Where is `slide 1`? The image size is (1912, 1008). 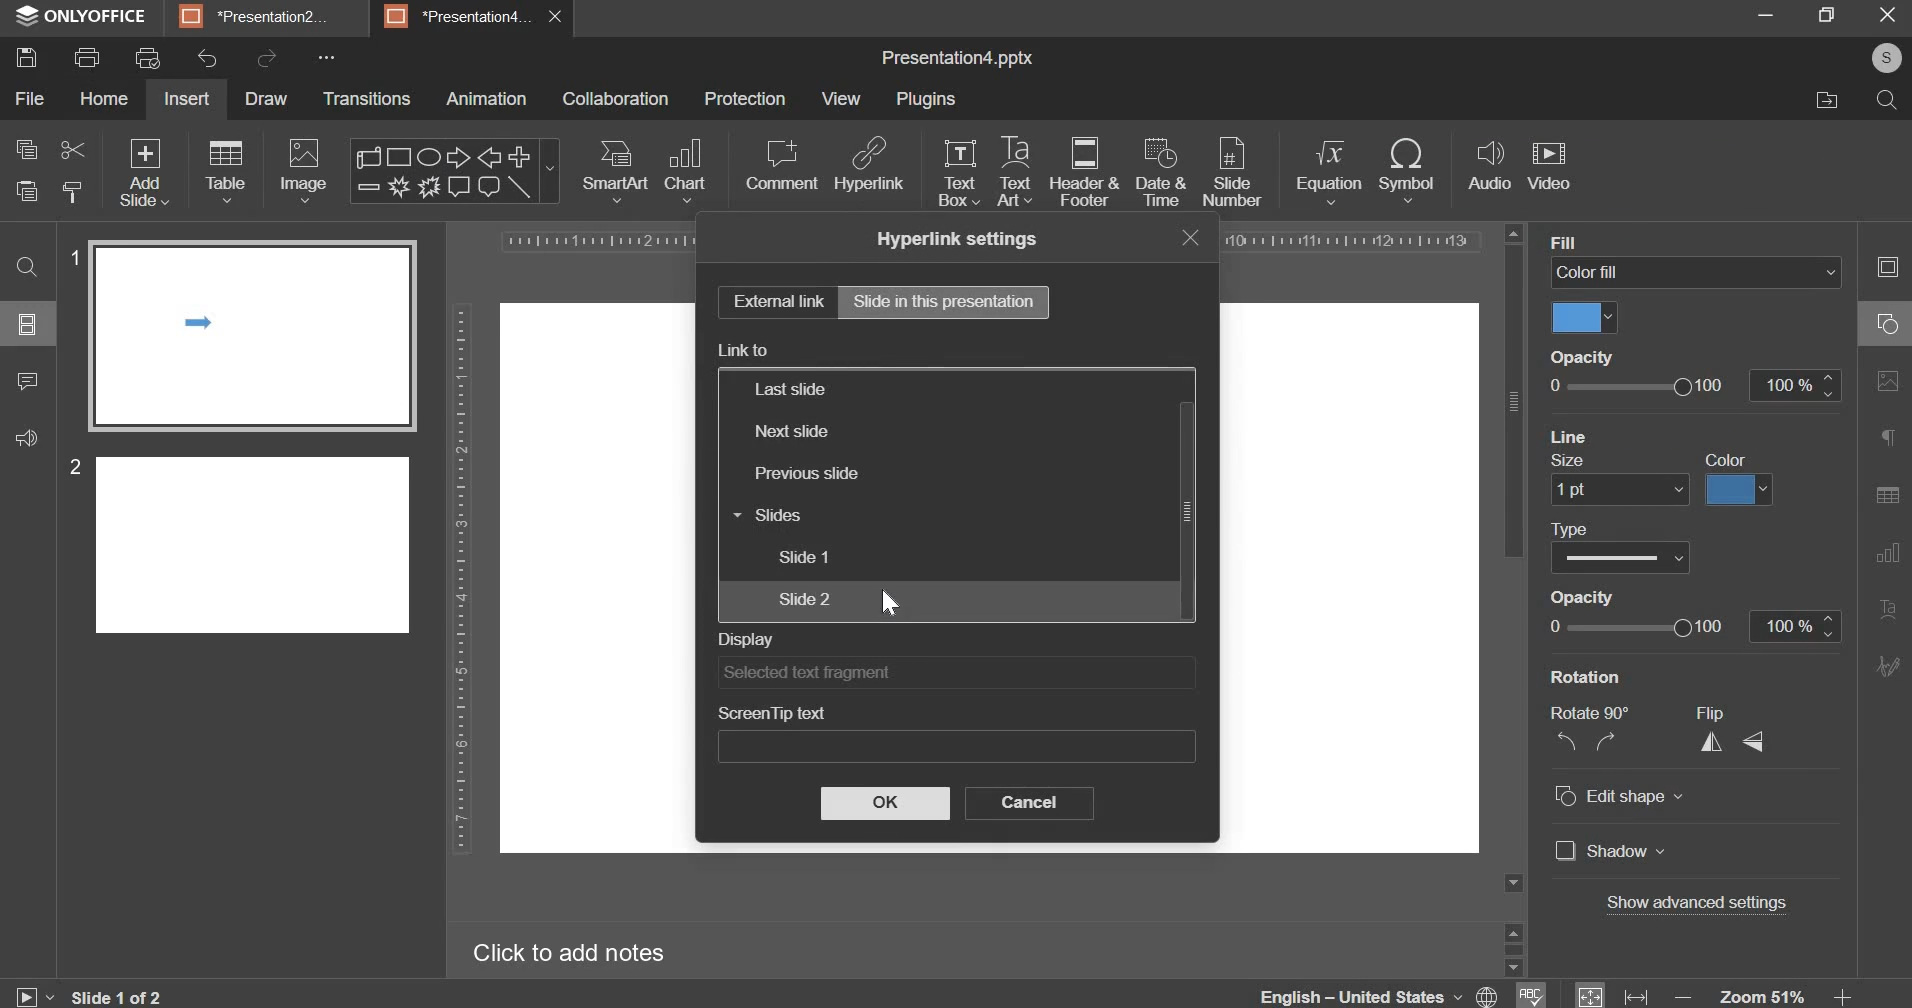 slide 1 is located at coordinates (242, 331).